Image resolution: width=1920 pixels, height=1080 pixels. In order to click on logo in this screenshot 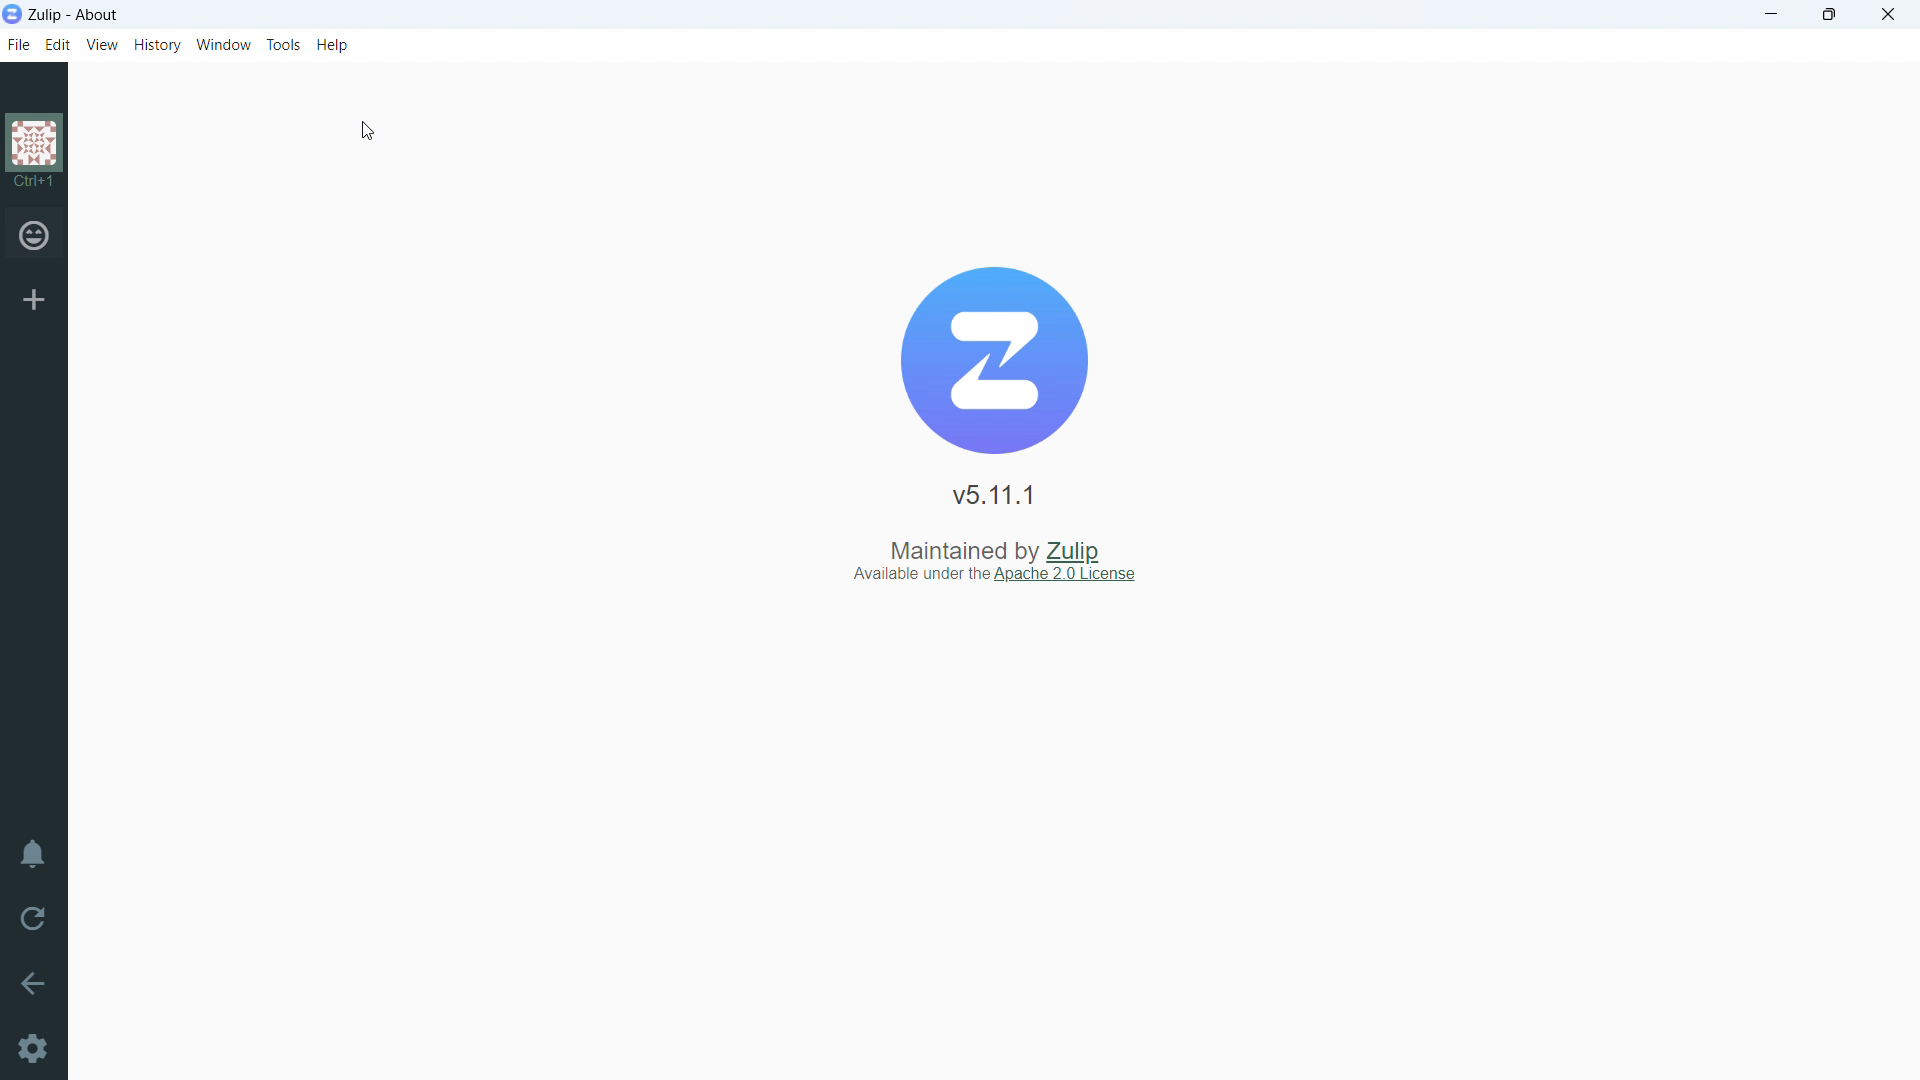, I will do `click(38, 152)`.